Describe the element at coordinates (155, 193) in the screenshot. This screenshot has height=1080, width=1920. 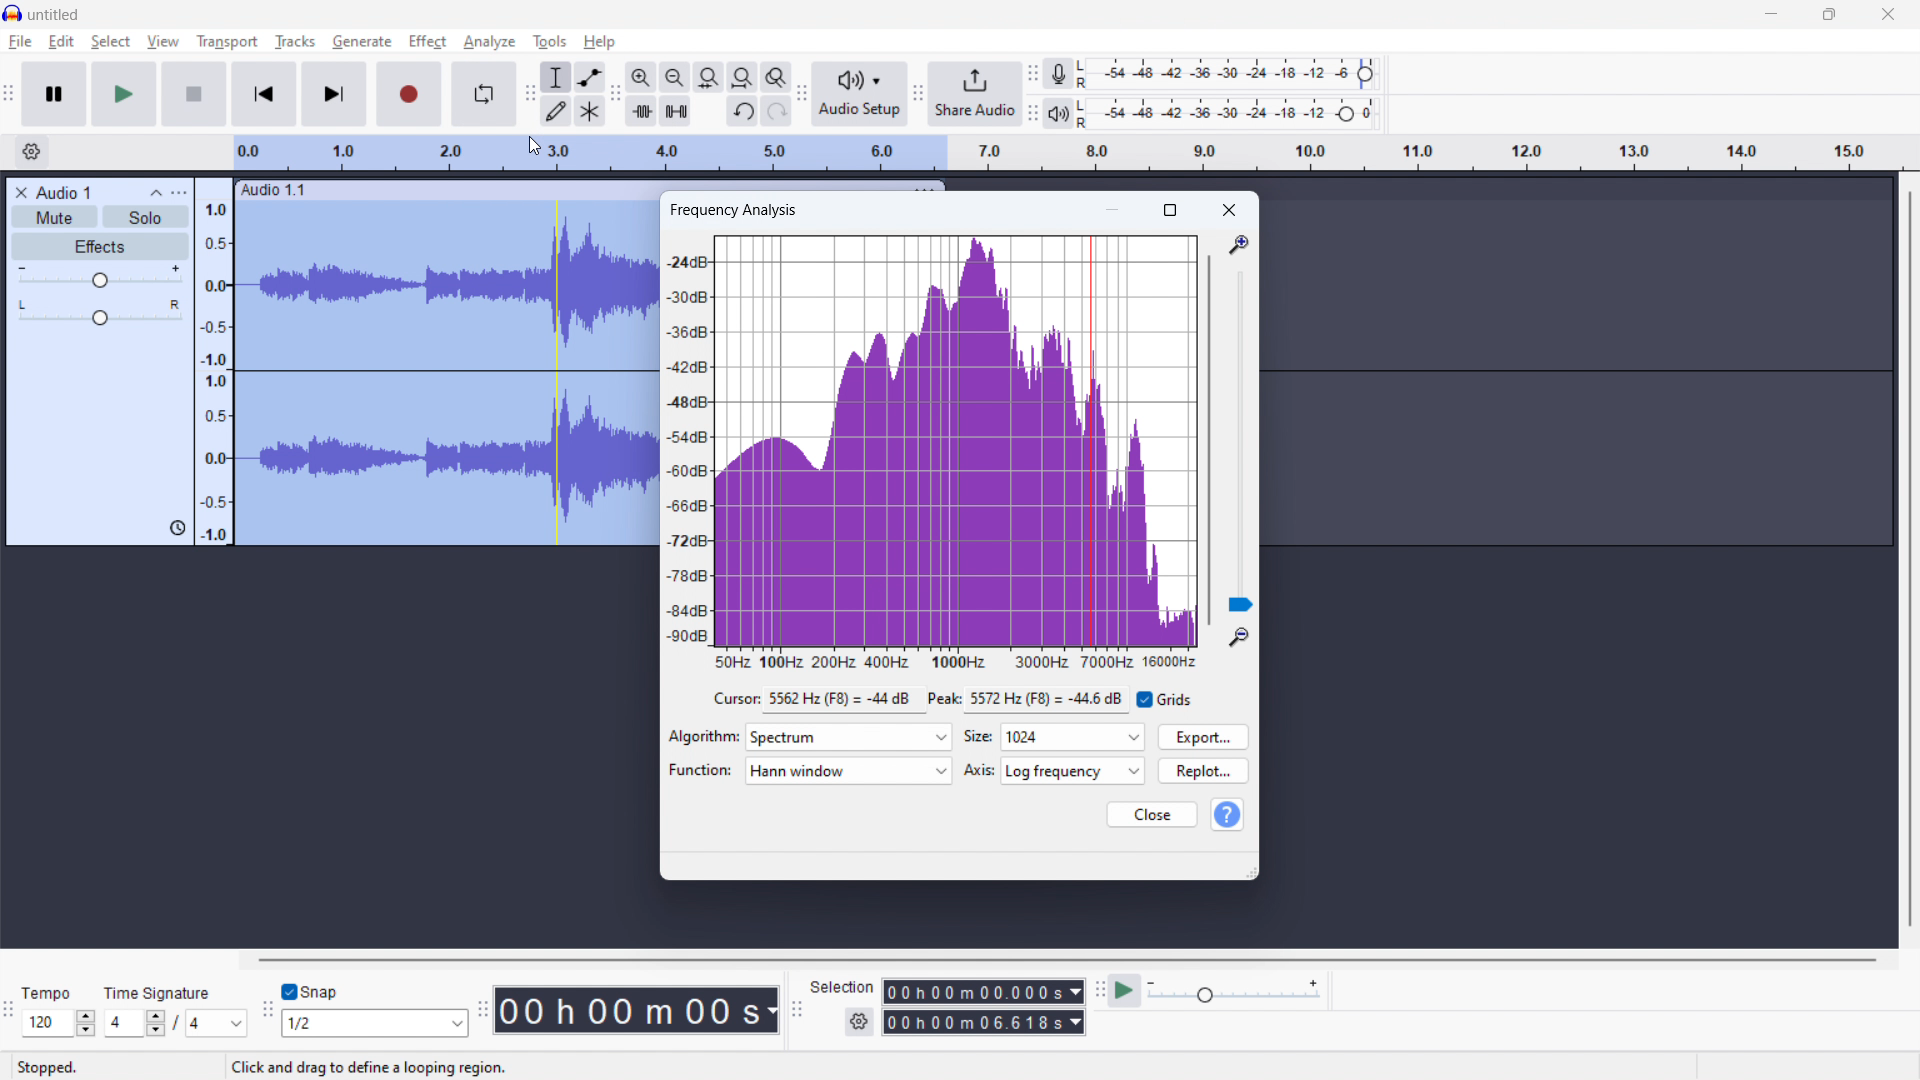
I see `collapse` at that location.